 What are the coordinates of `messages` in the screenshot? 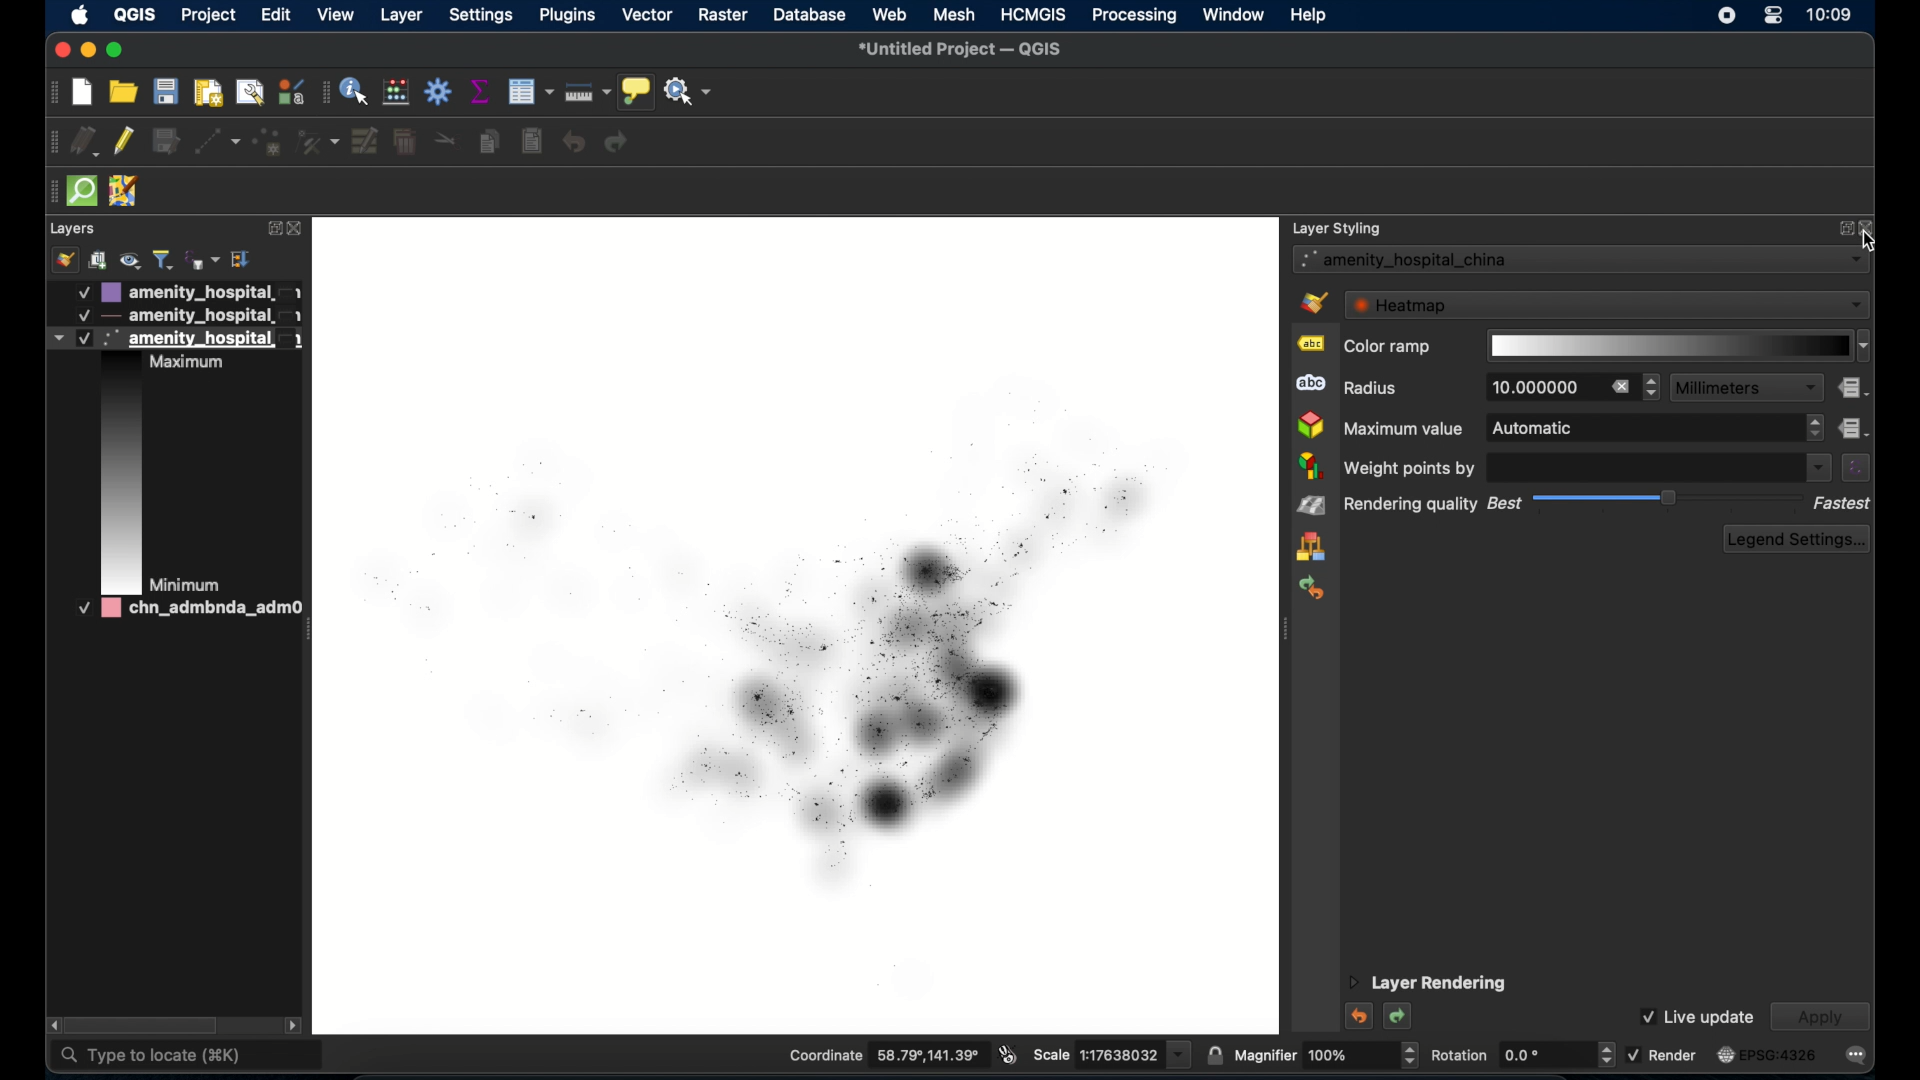 It's located at (1857, 1055).